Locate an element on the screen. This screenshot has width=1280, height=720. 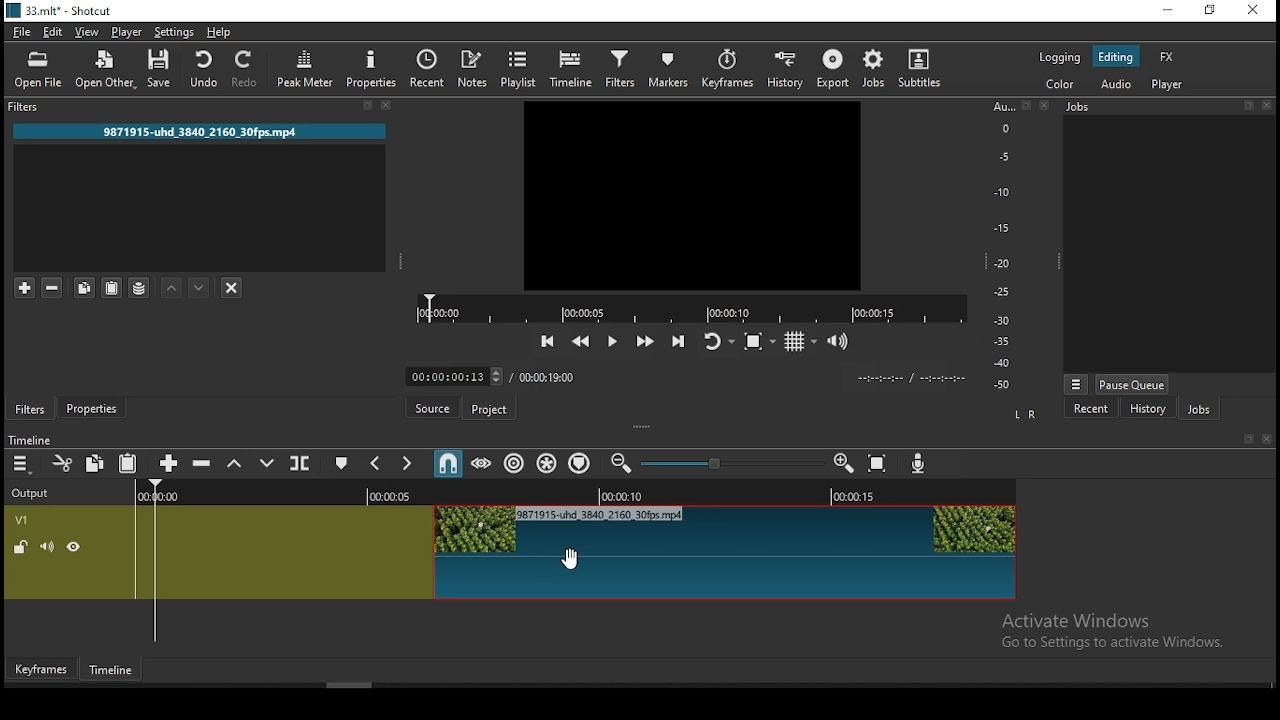
append is located at coordinates (171, 463).